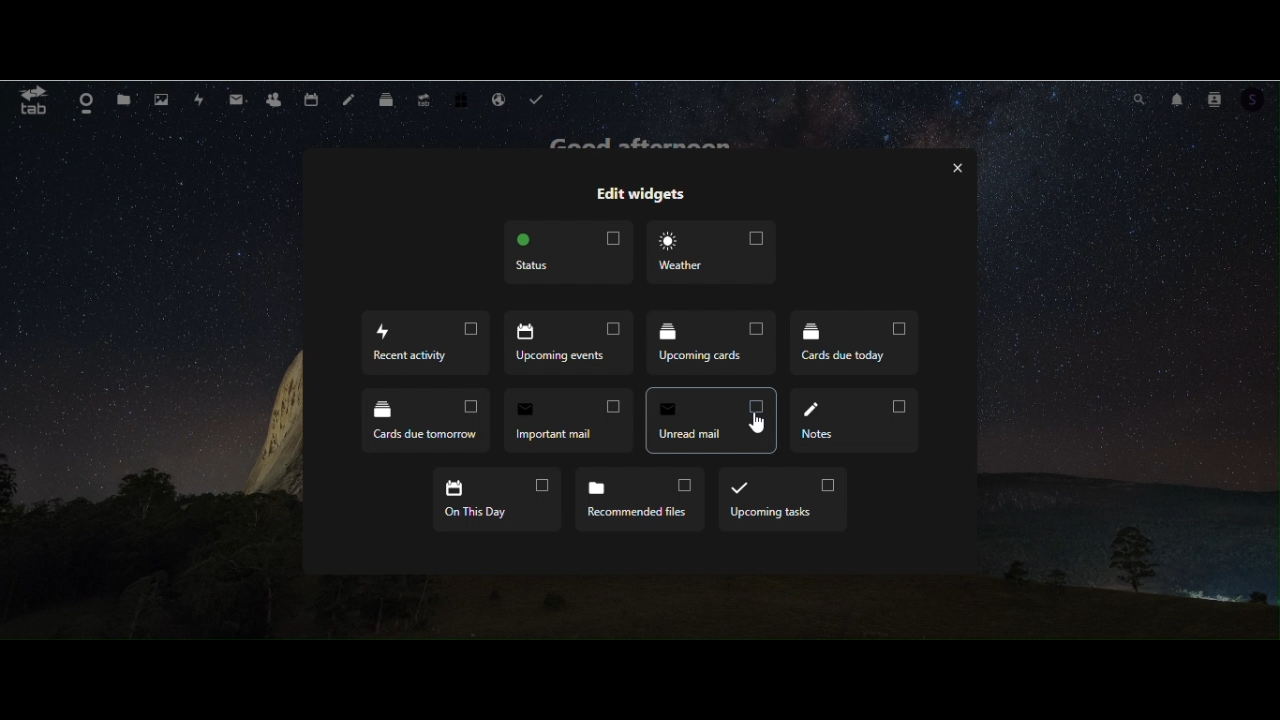 Image resolution: width=1280 pixels, height=720 pixels. What do you see at coordinates (126, 99) in the screenshot?
I see `Files` at bounding box center [126, 99].